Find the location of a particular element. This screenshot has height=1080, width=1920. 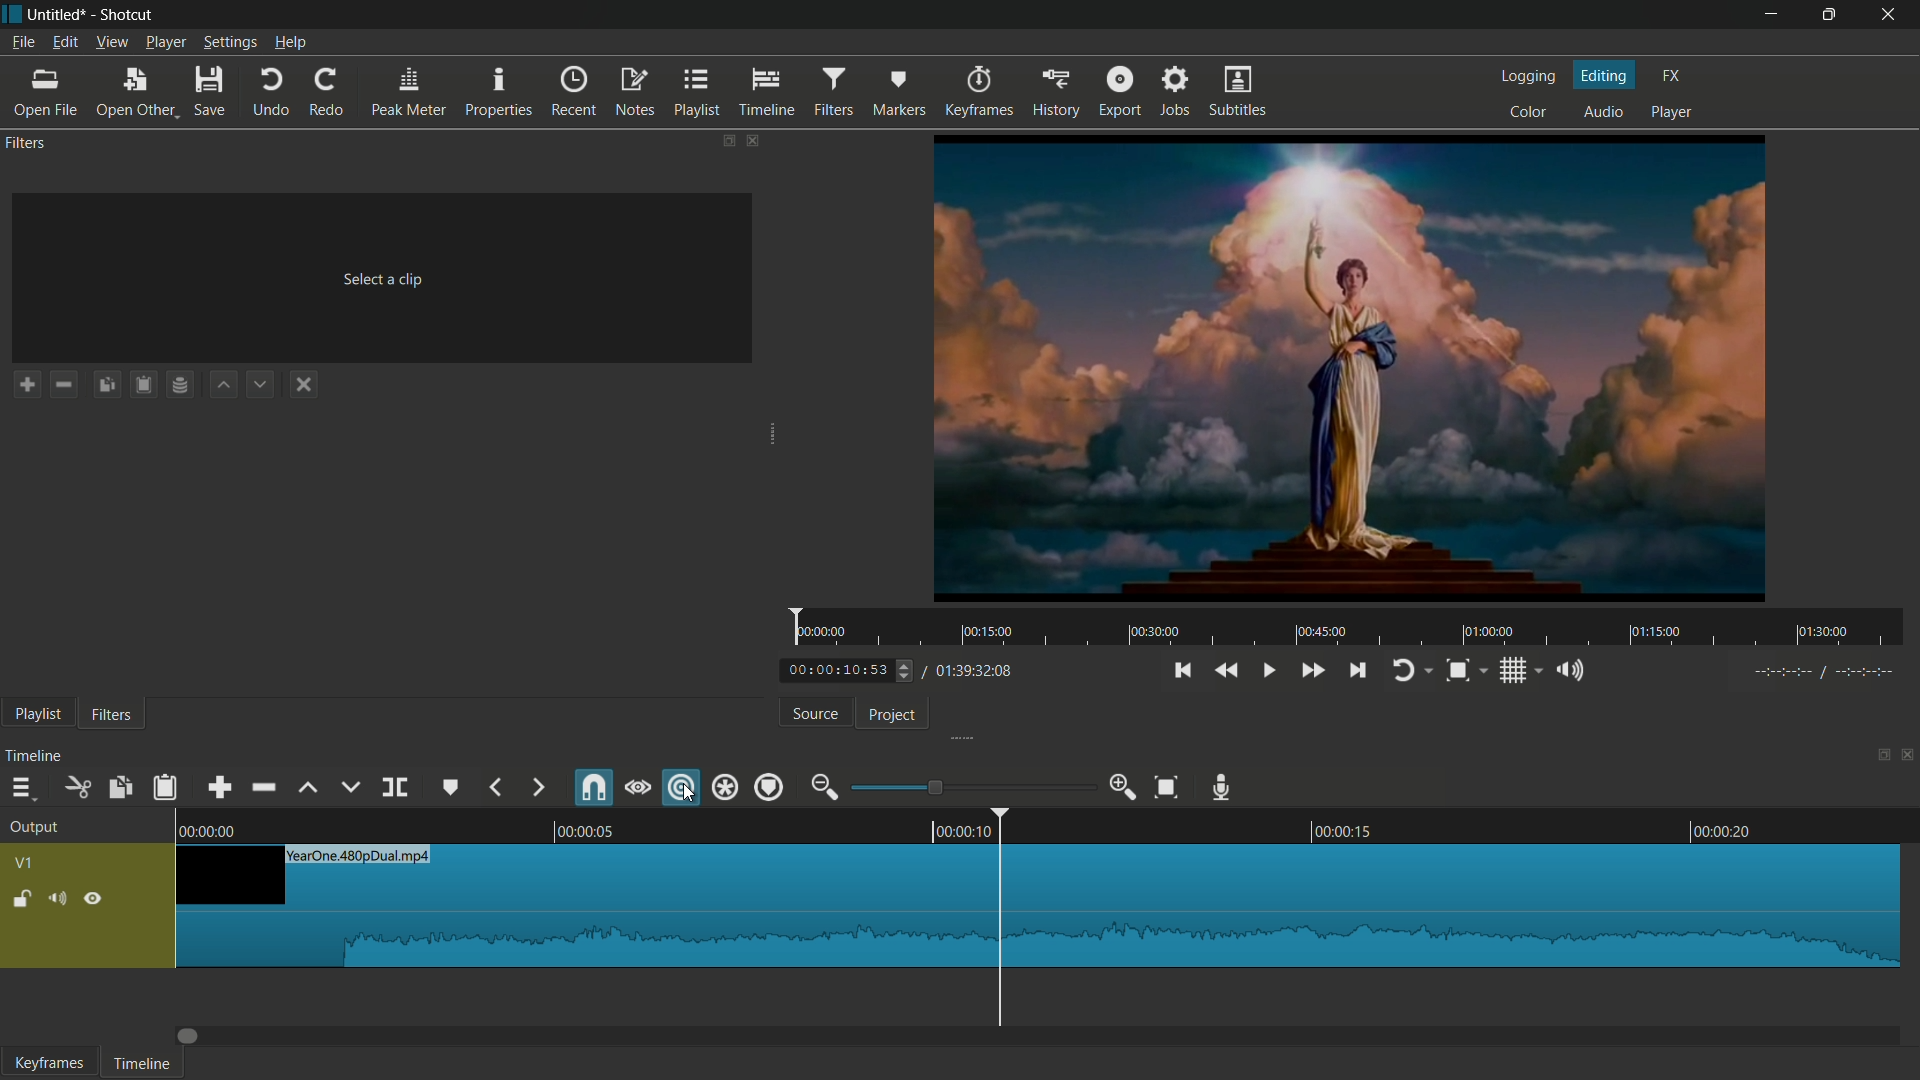

player is located at coordinates (1673, 113).